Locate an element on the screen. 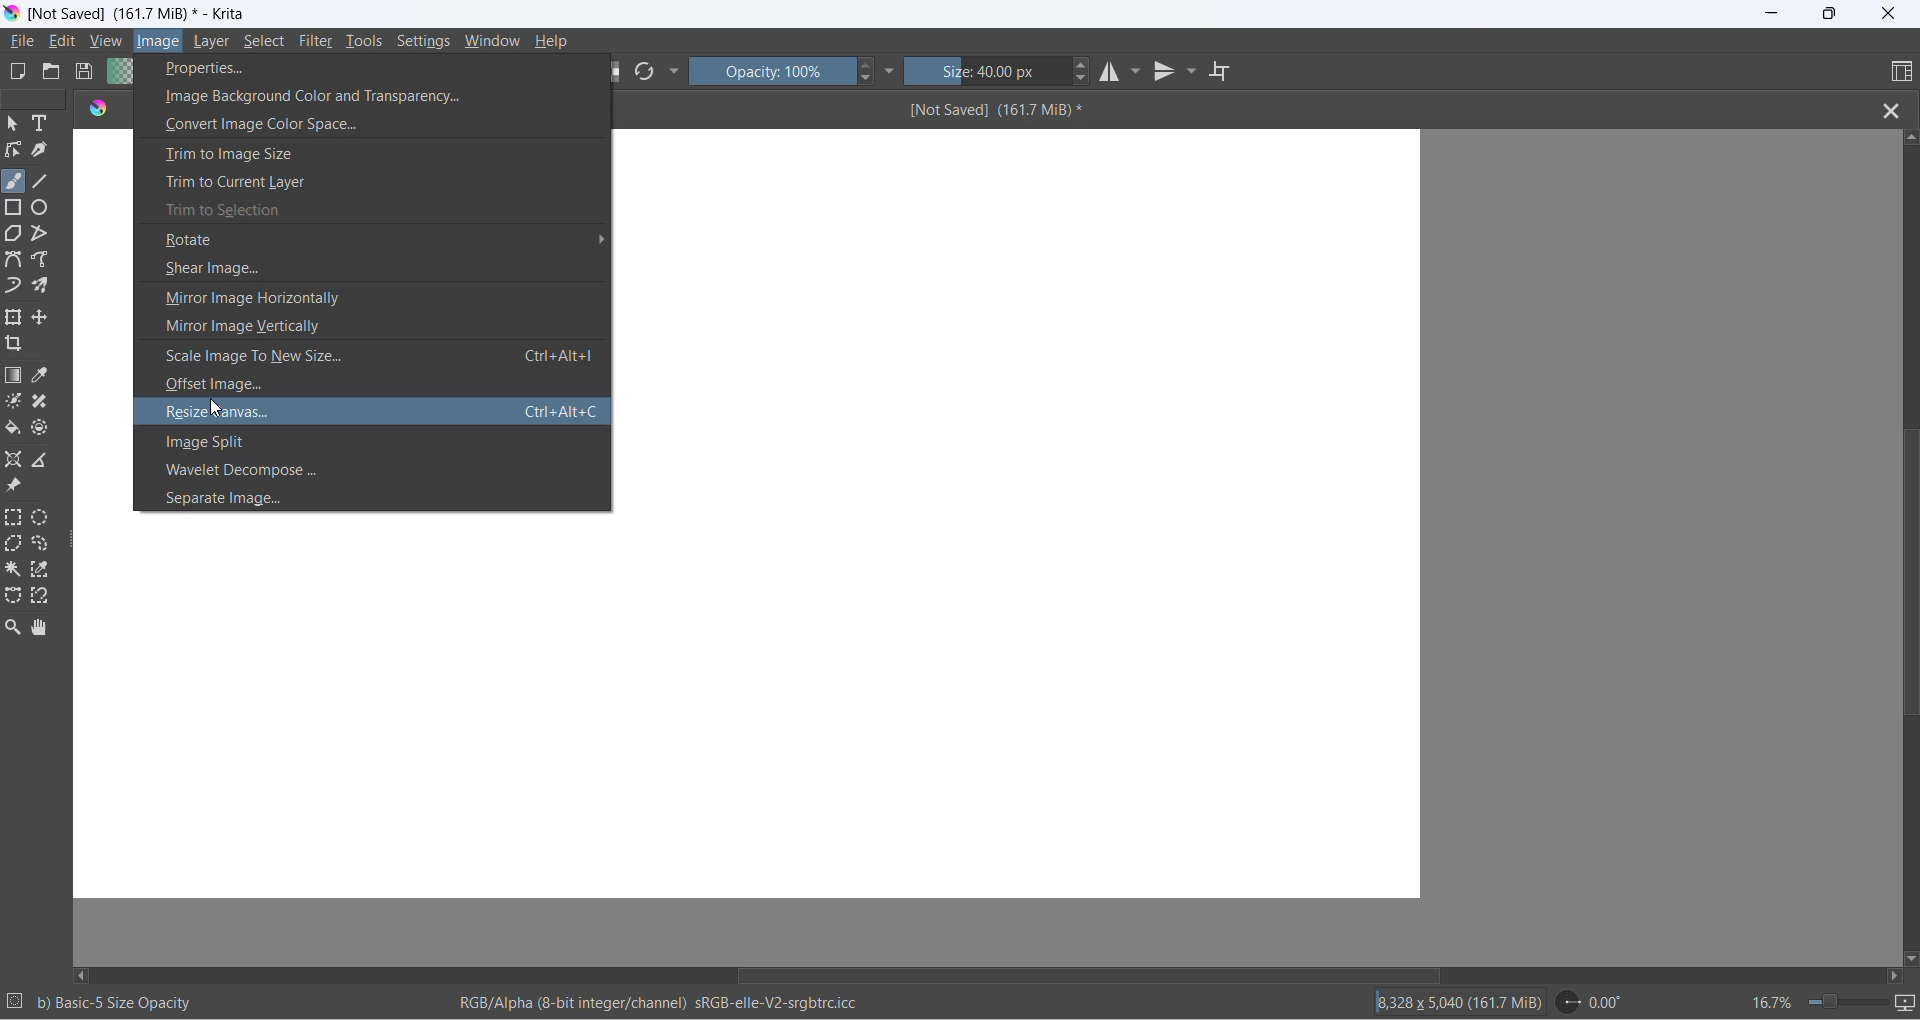  magnetic curve selection tool is located at coordinates (44, 598).